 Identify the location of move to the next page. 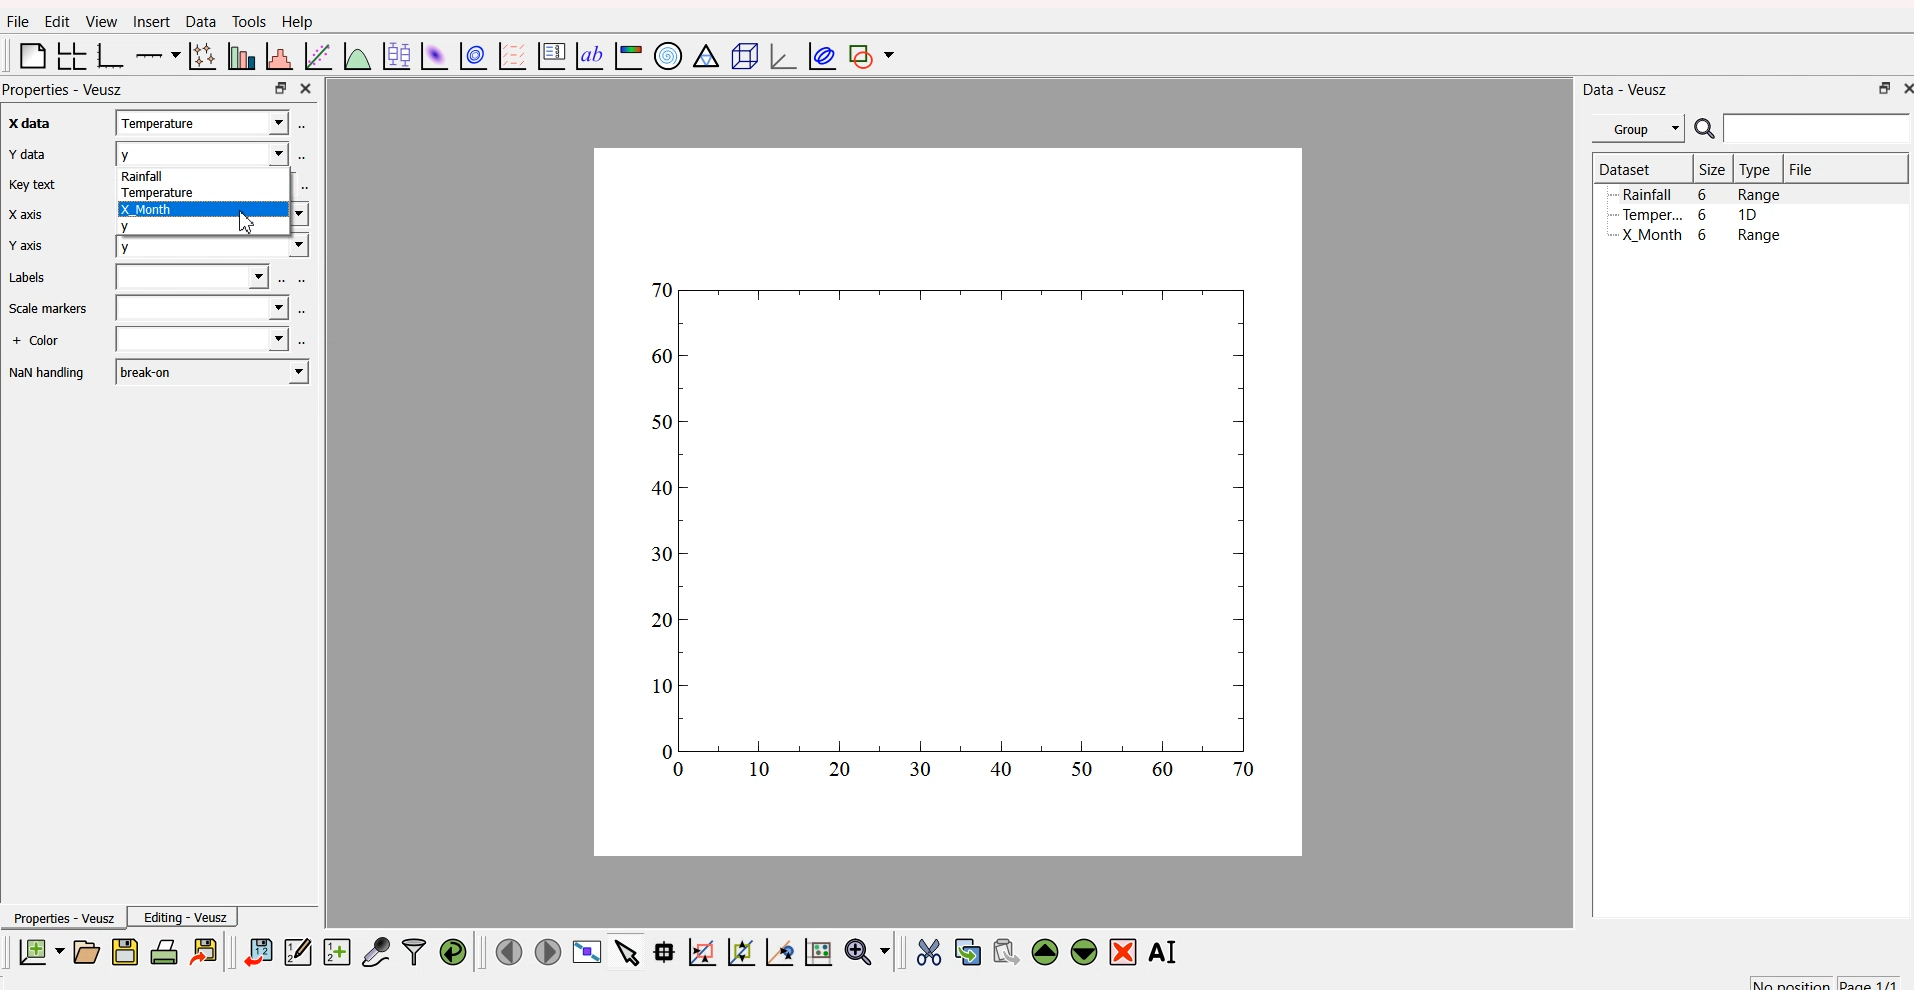
(550, 952).